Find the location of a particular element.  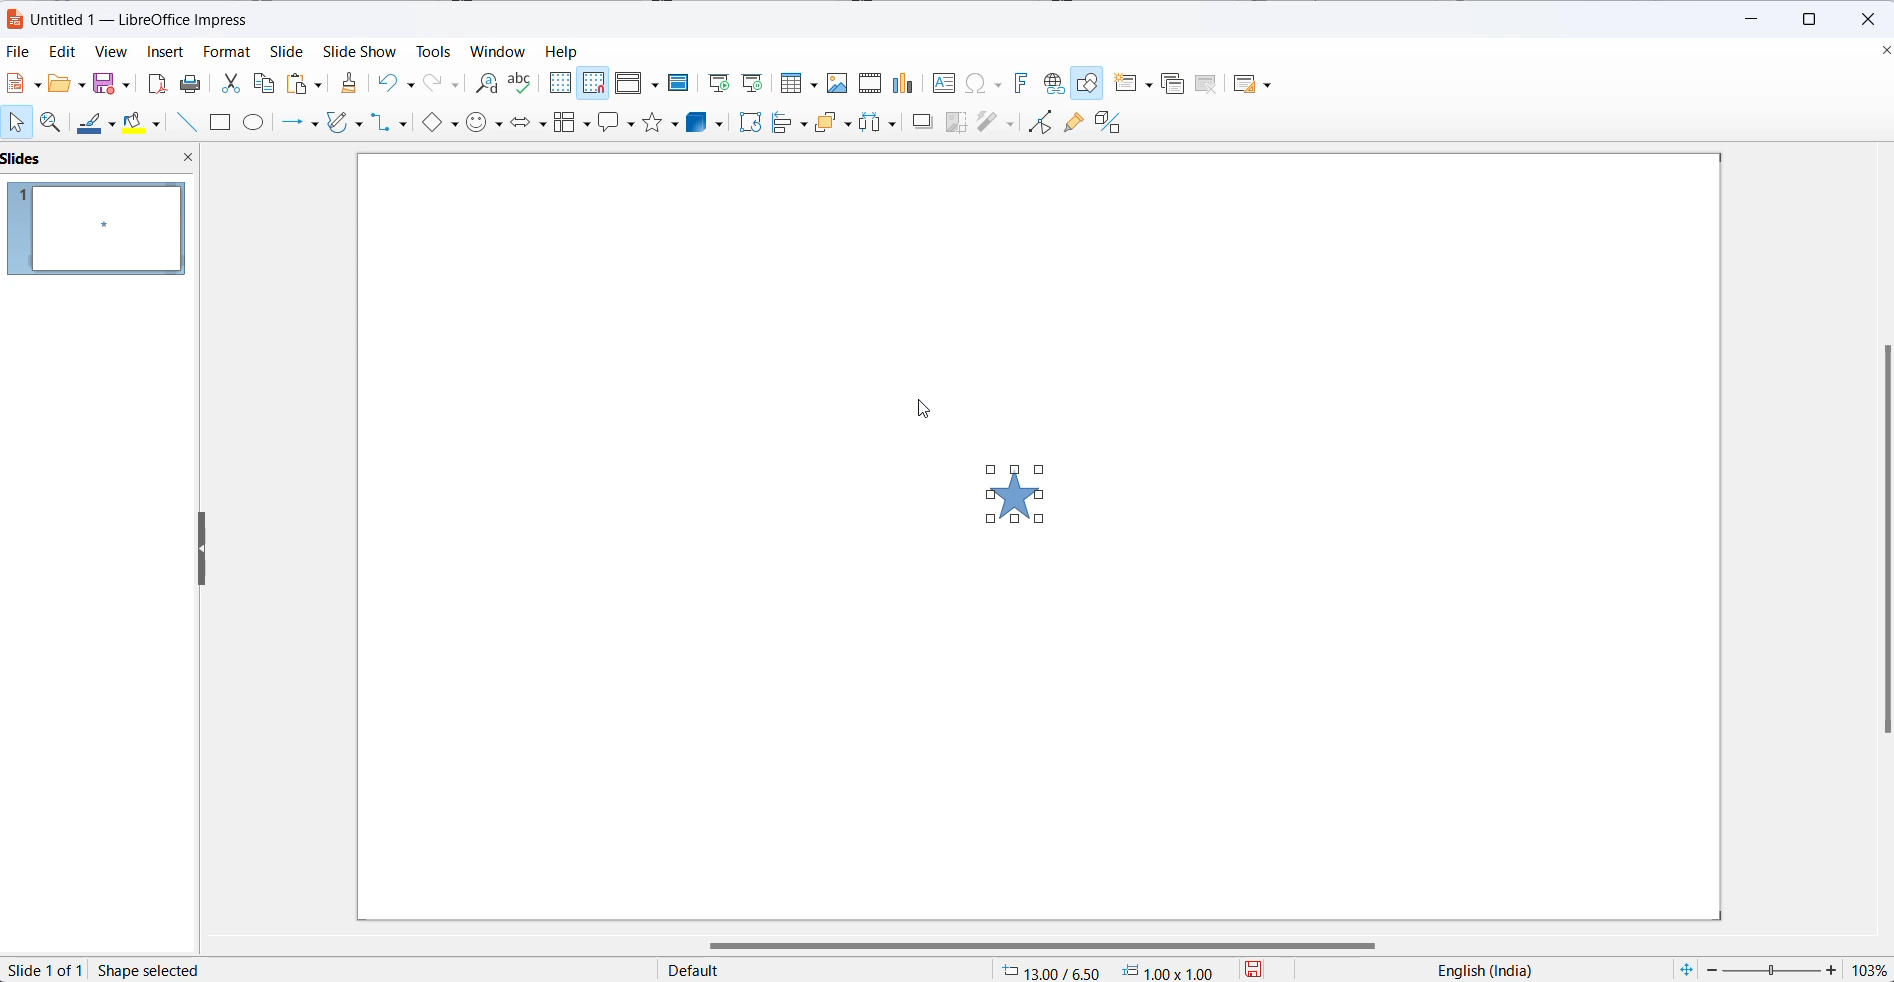

basic shapes is located at coordinates (443, 124).